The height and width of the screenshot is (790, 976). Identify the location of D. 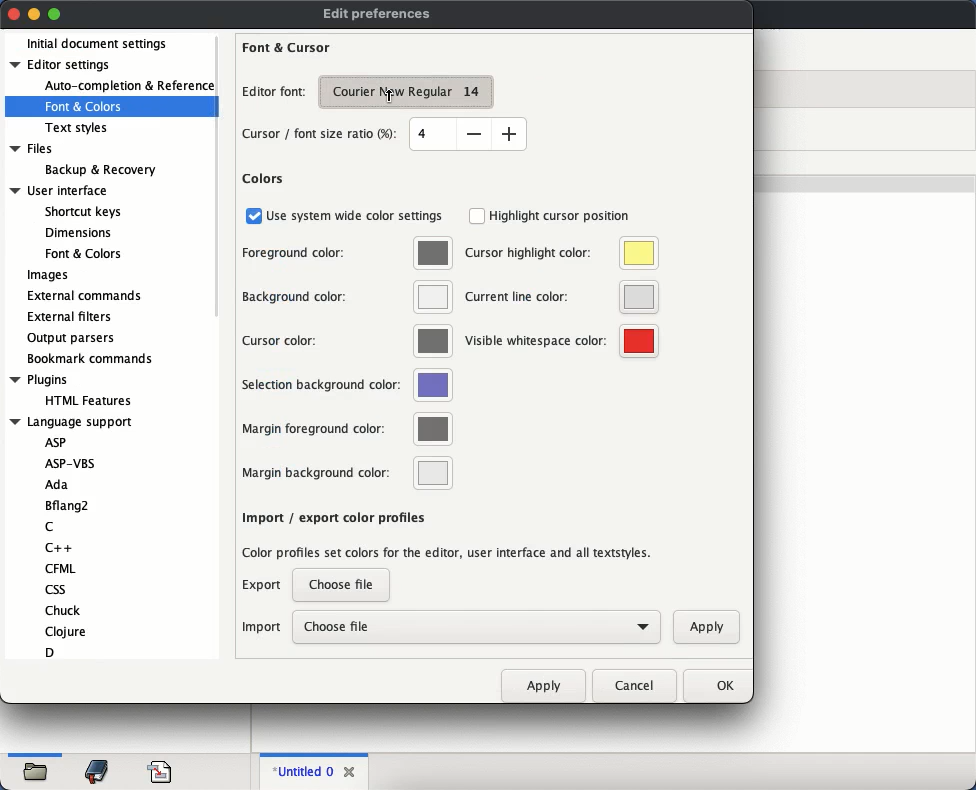
(50, 652).